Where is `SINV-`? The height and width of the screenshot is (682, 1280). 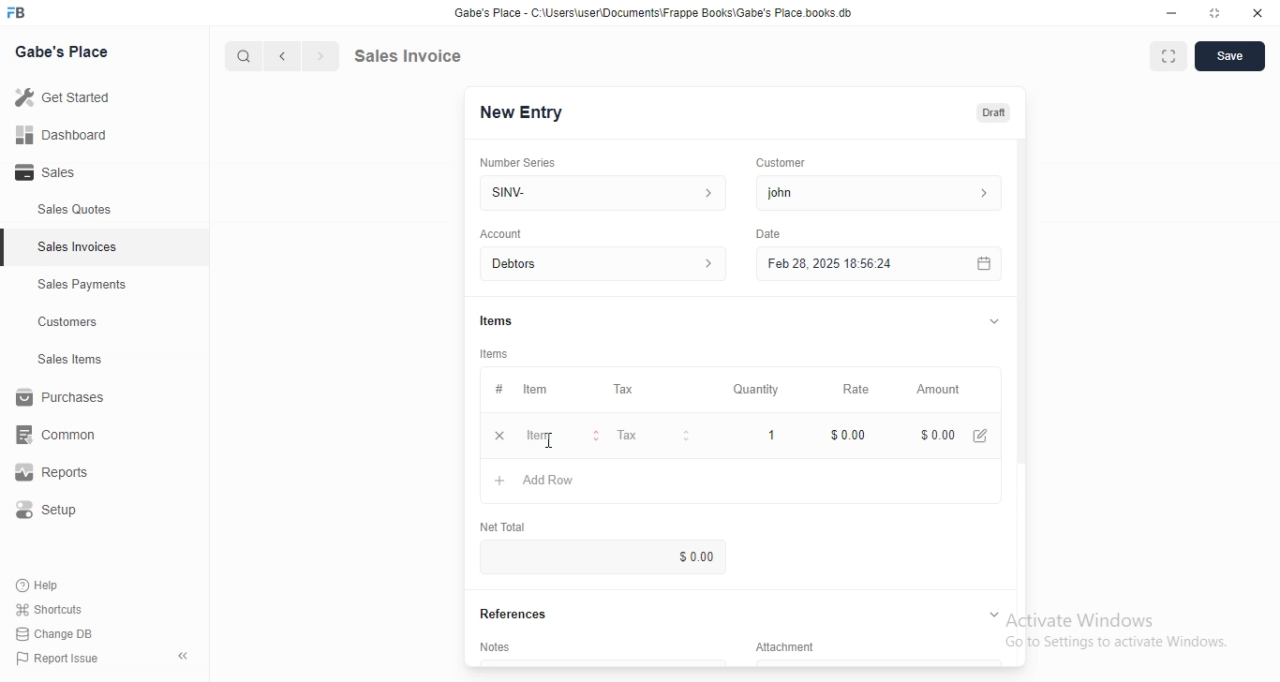
SINV- is located at coordinates (602, 191).